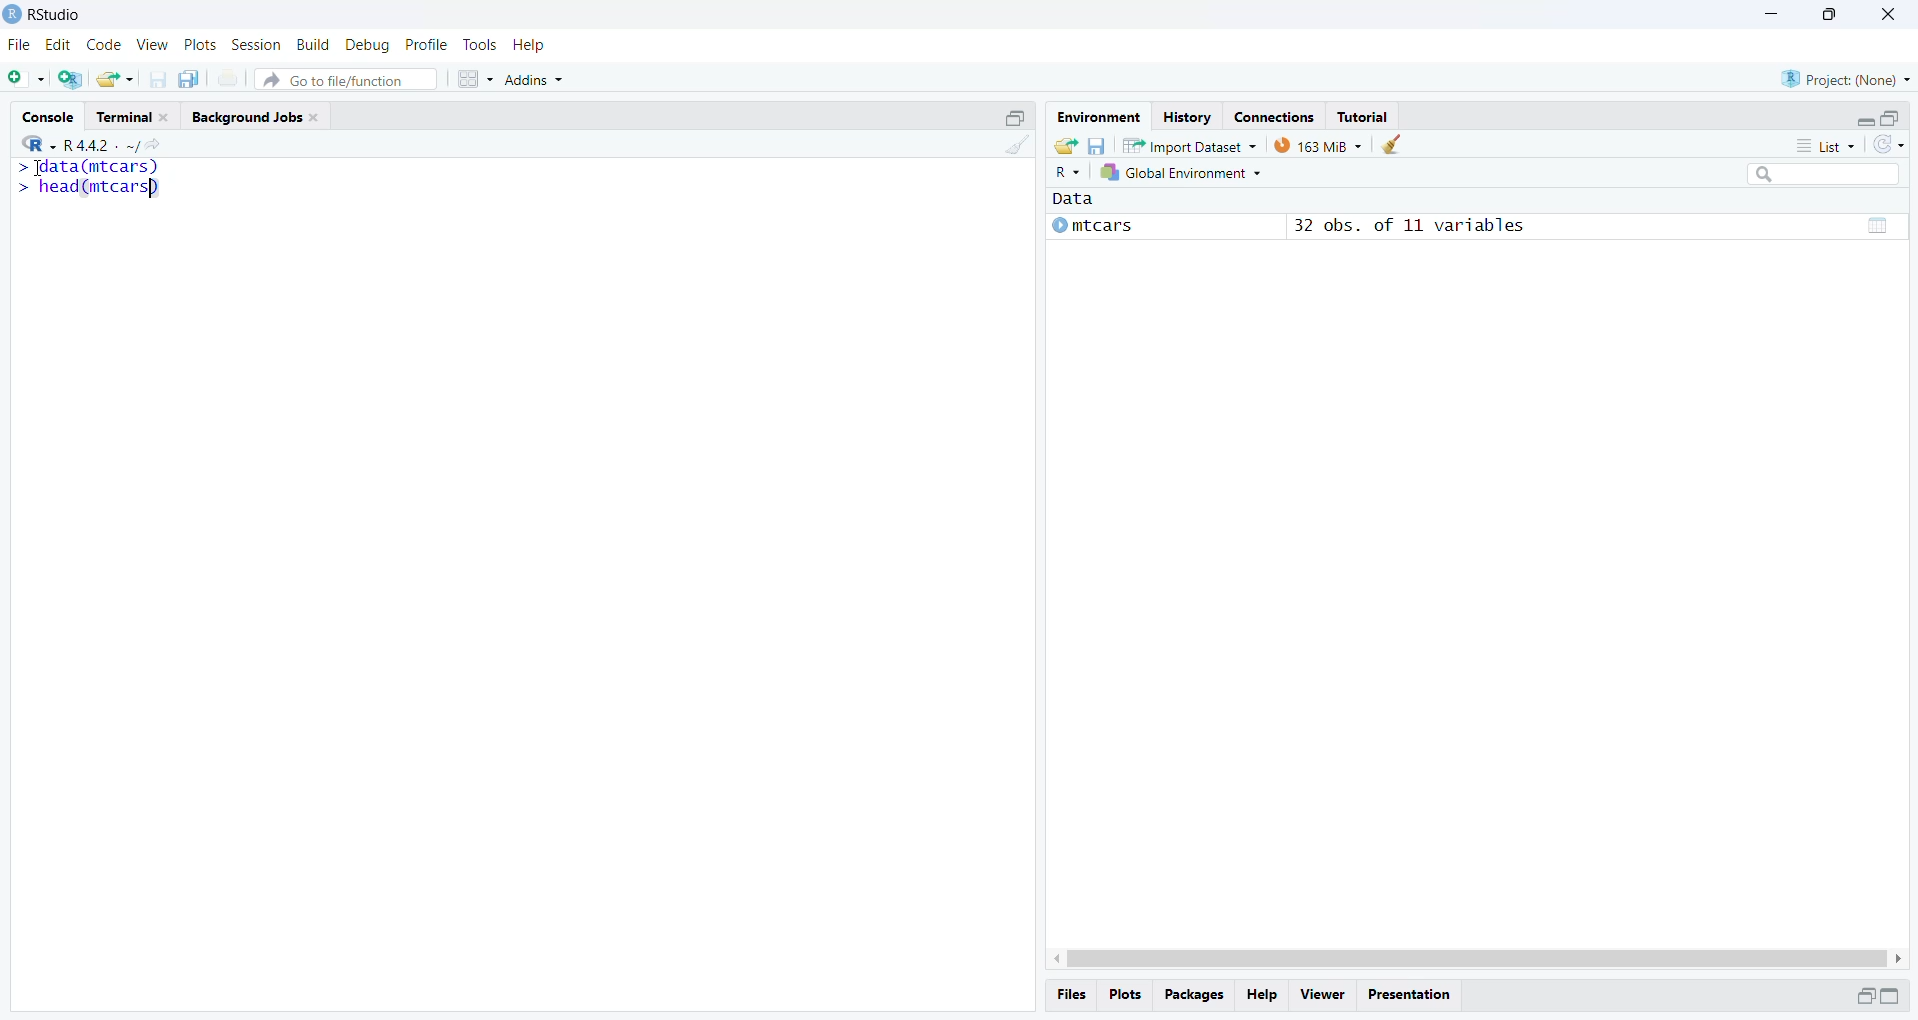 The height and width of the screenshot is (1020, 1918). What do you see at coordinates (27, 78) in the screenshot?
I see `add file as` at bounding box center [27, 78].